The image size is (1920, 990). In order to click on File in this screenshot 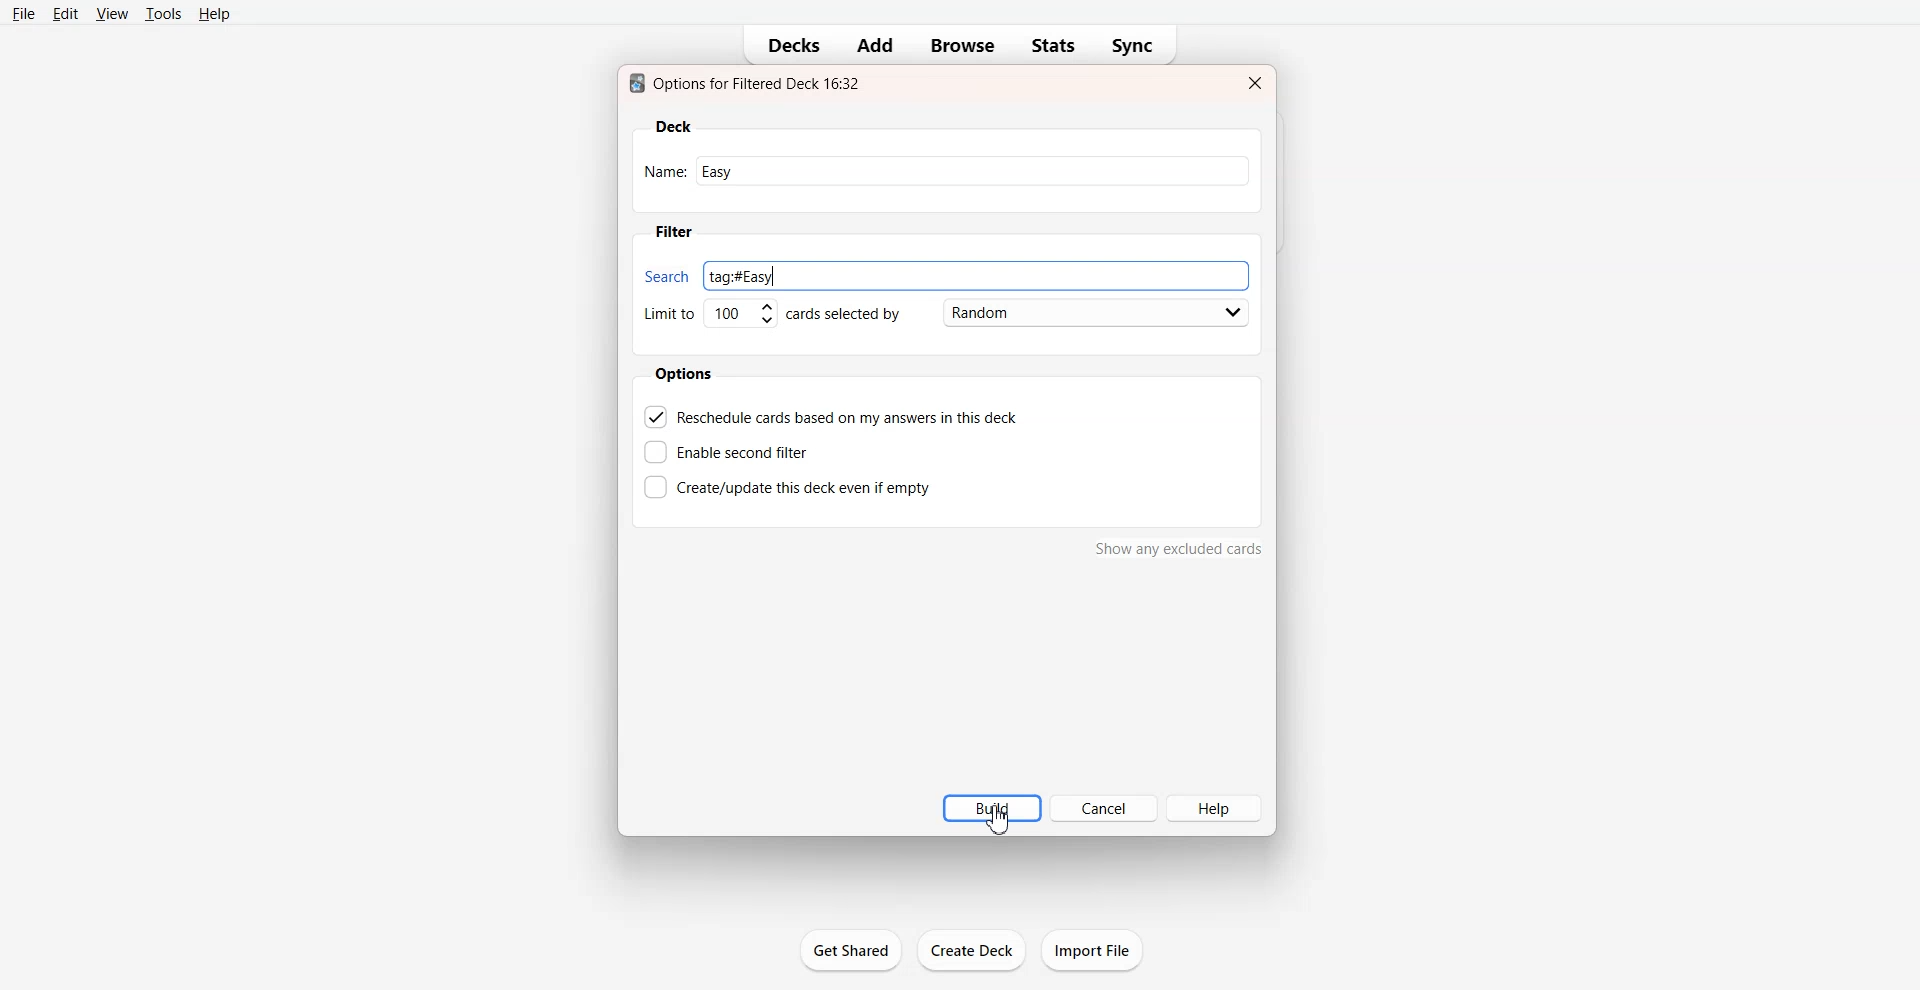, I will do `click(24, 13)`.